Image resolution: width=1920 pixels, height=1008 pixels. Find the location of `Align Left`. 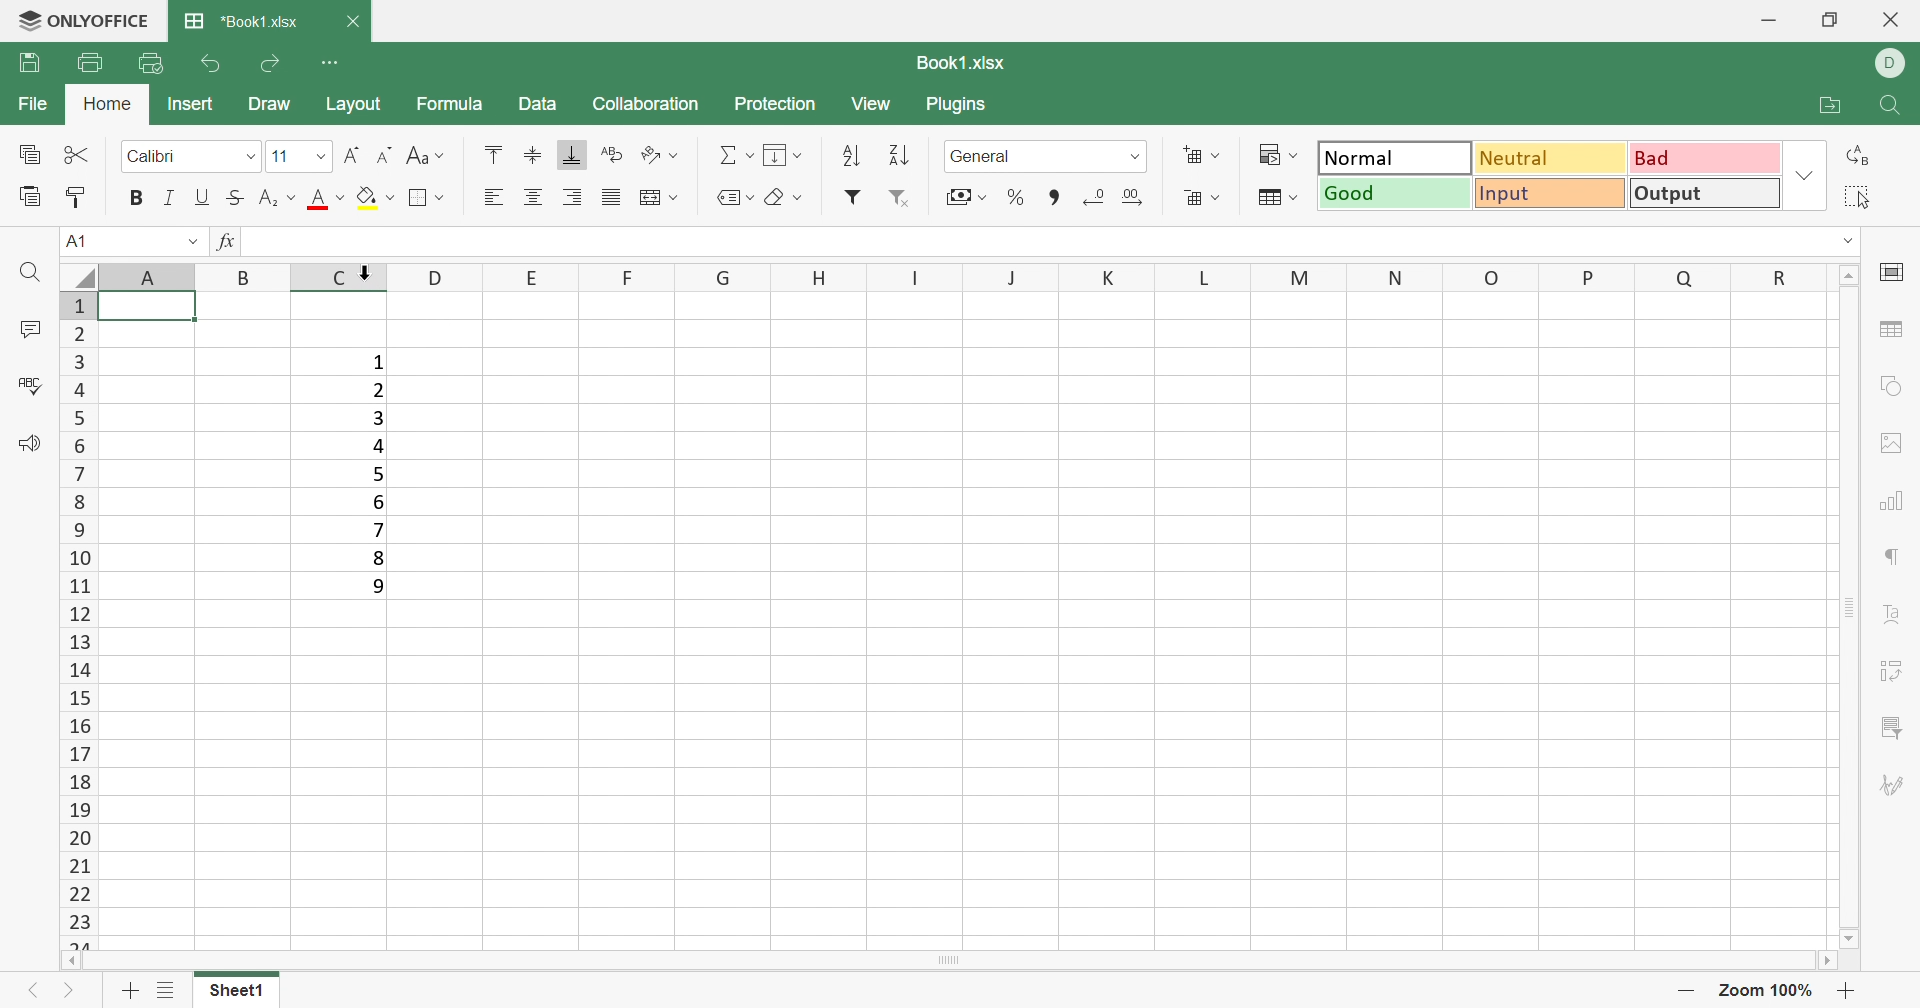

Align Left is located at coordinates (490, 196).